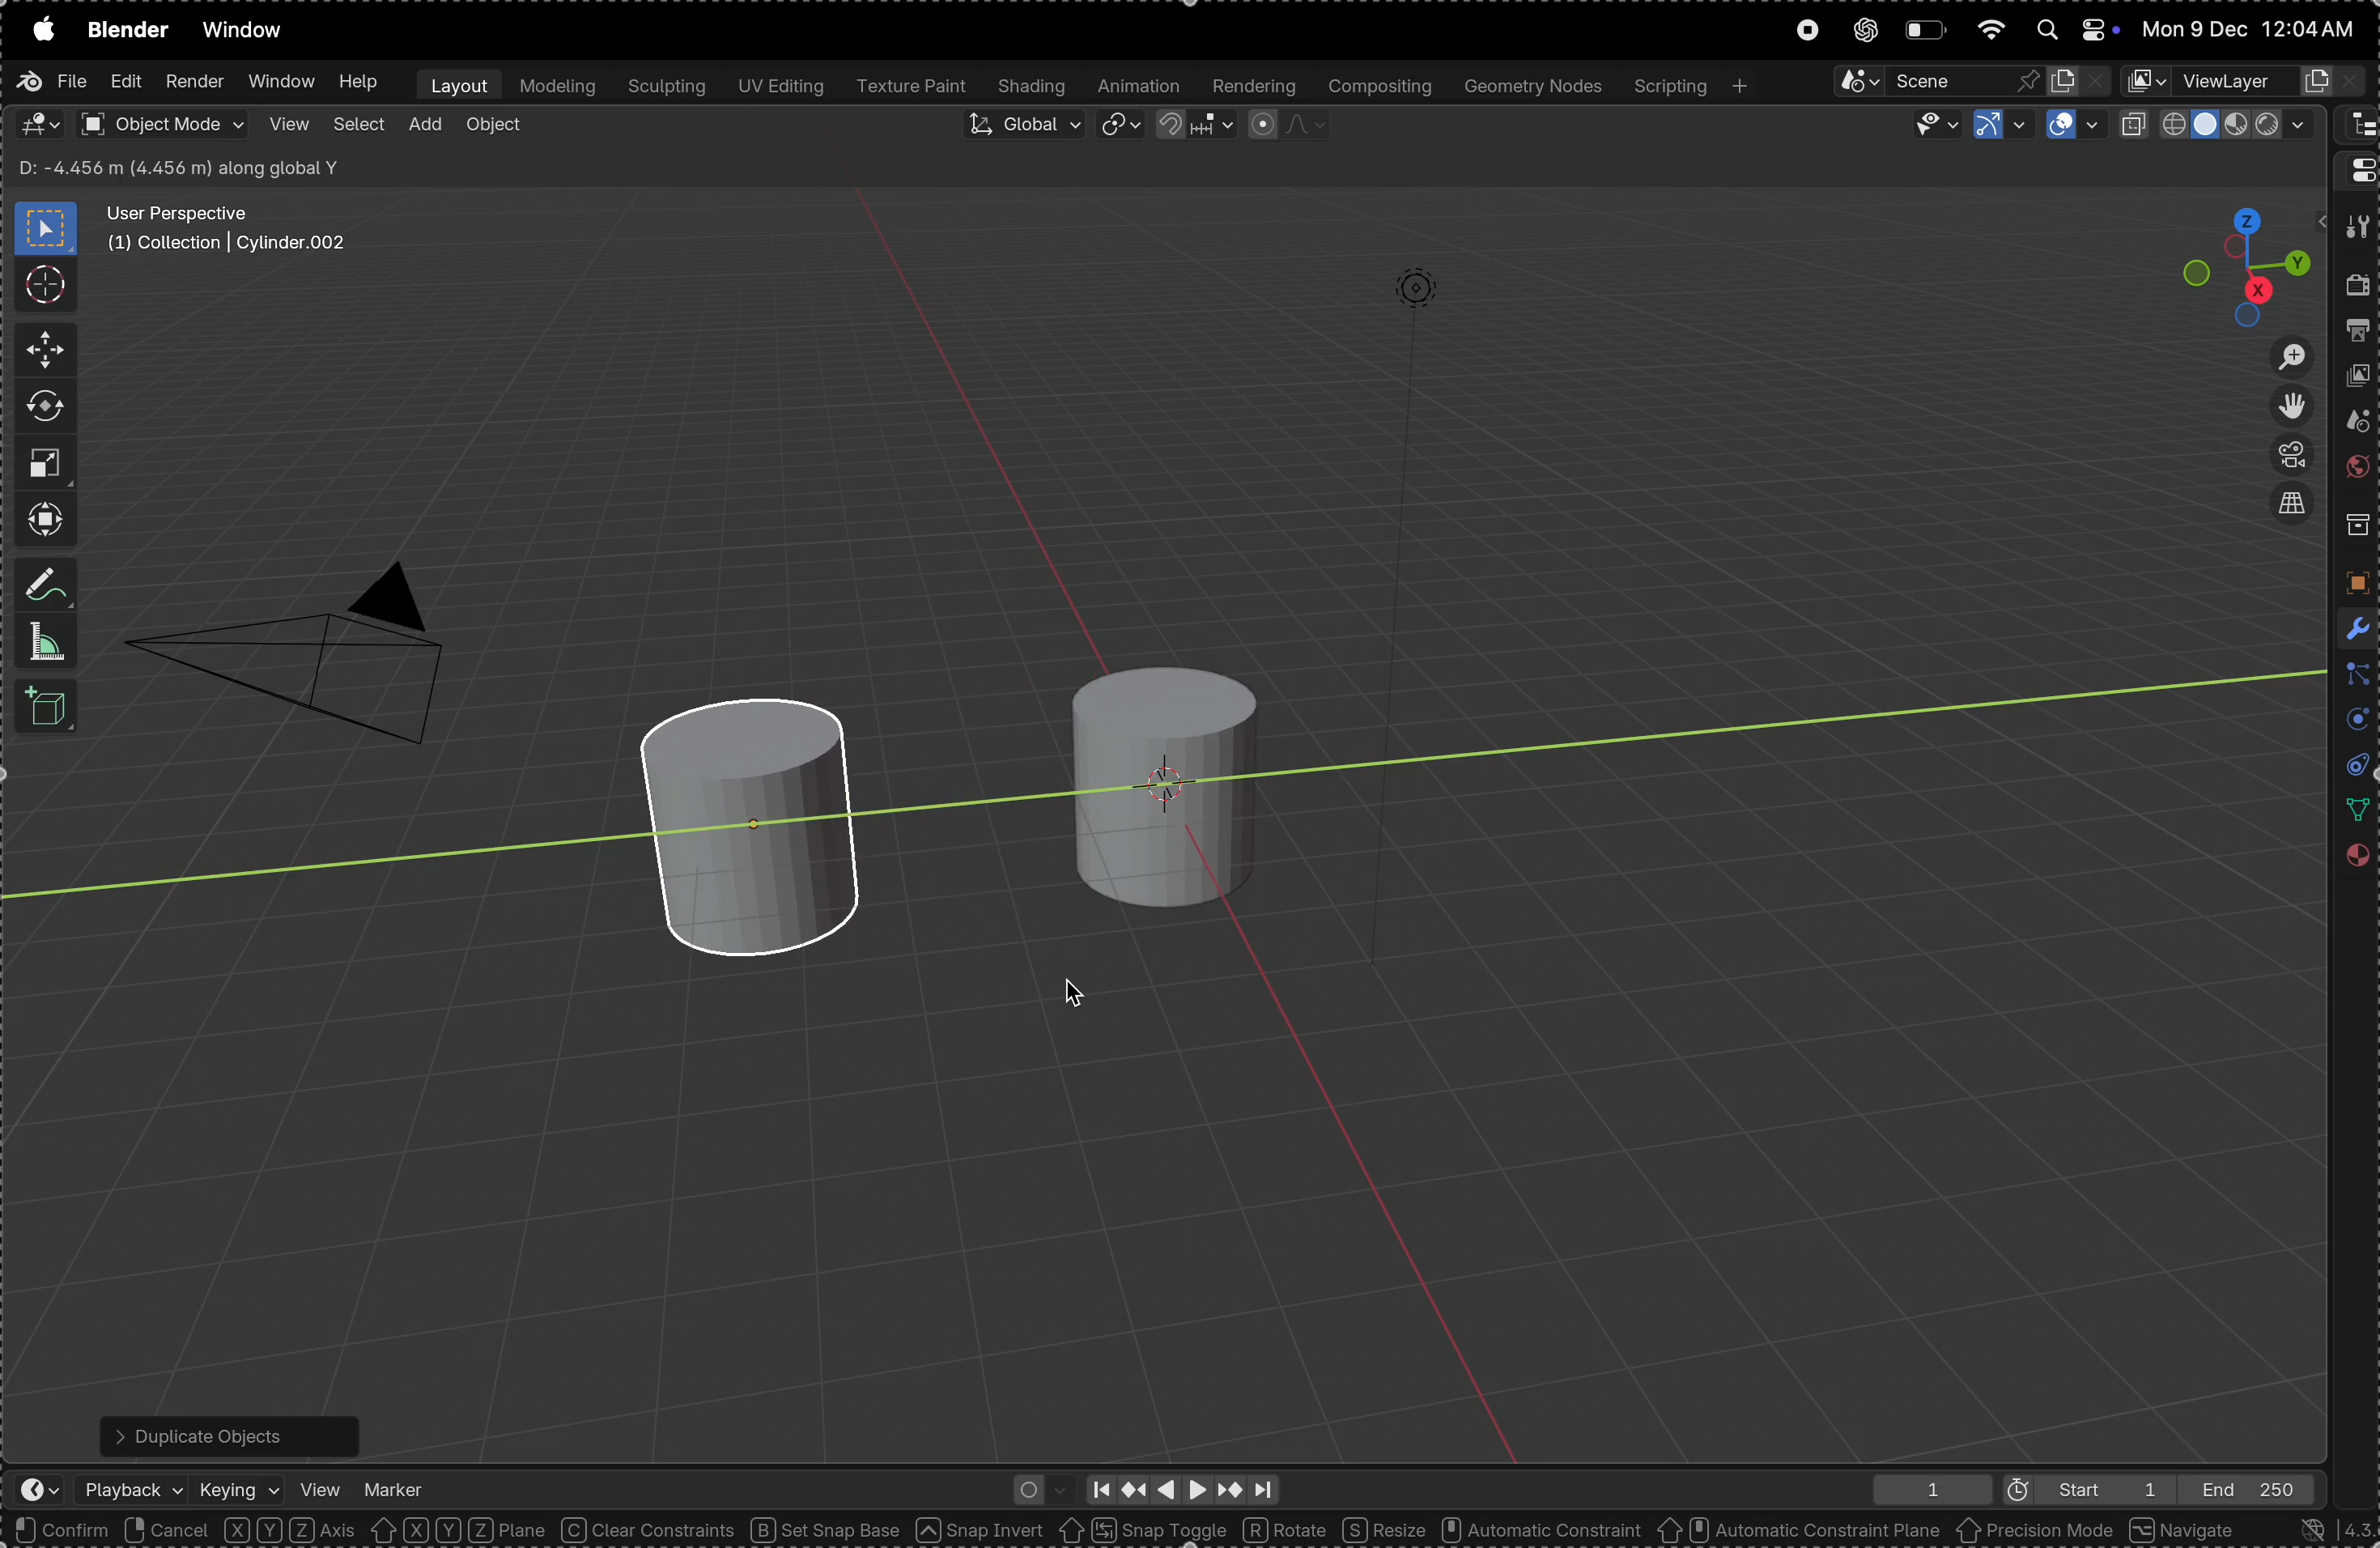  I want to click on clear constraints, so click(650, 1531).